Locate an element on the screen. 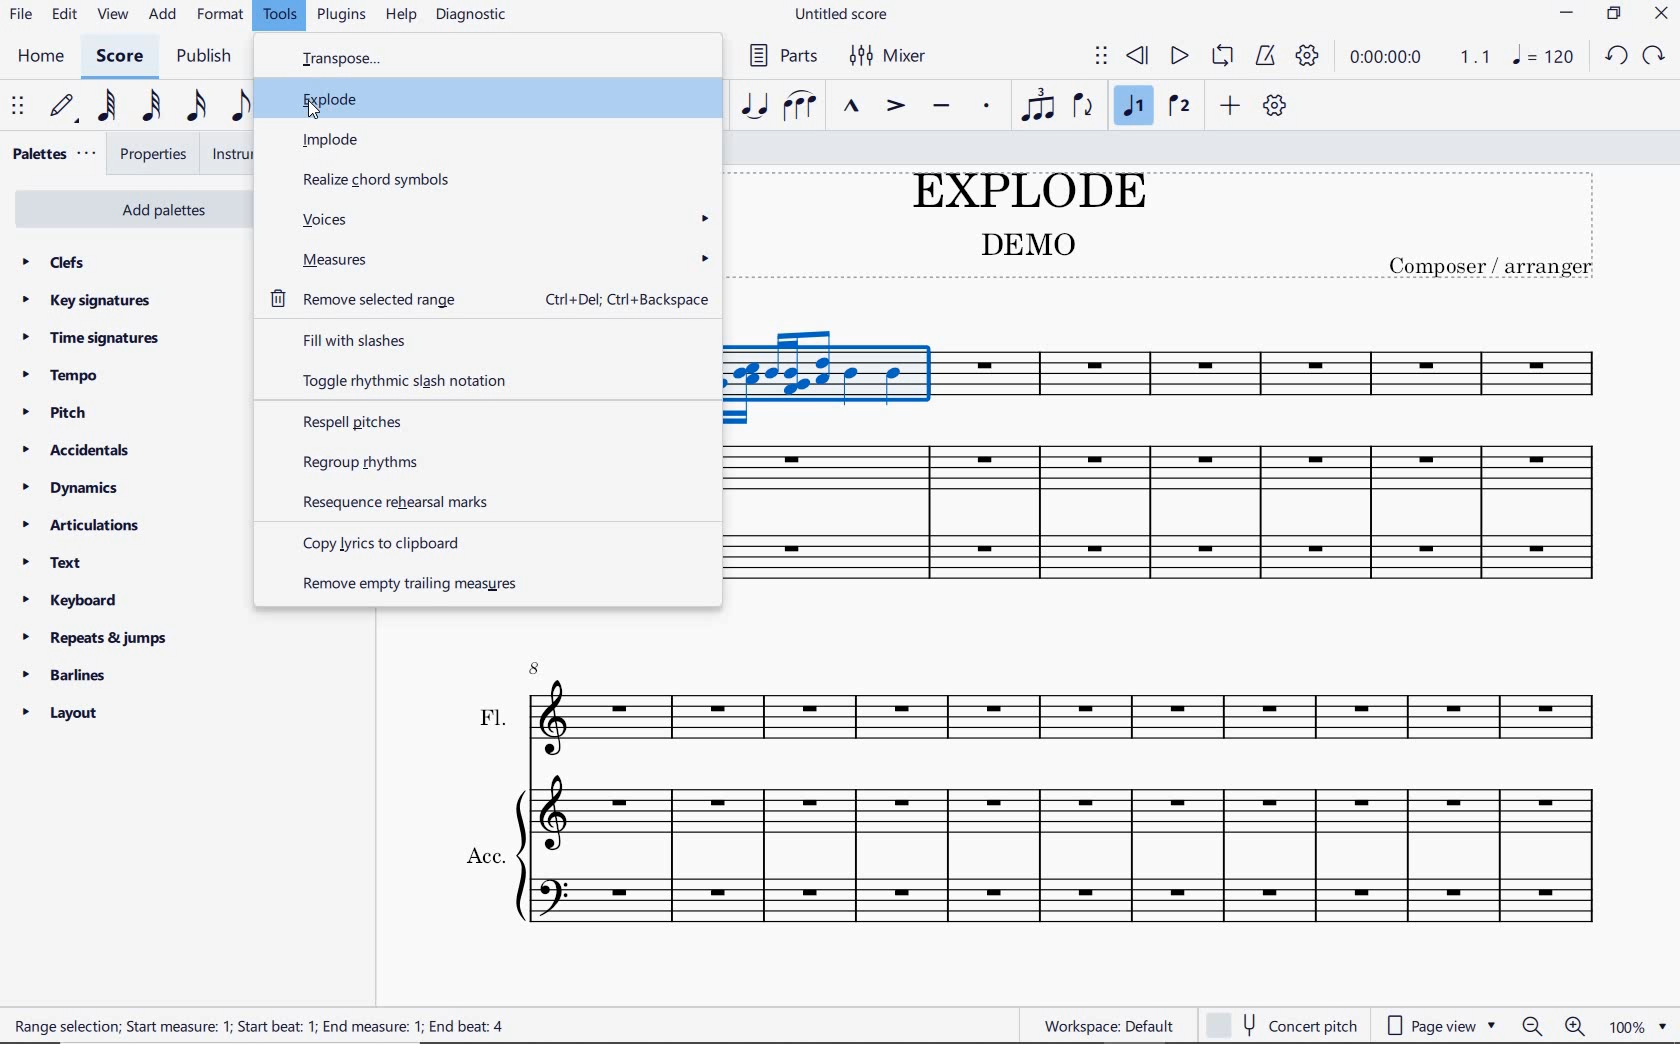  instruments is located at coordinates (229, 155).